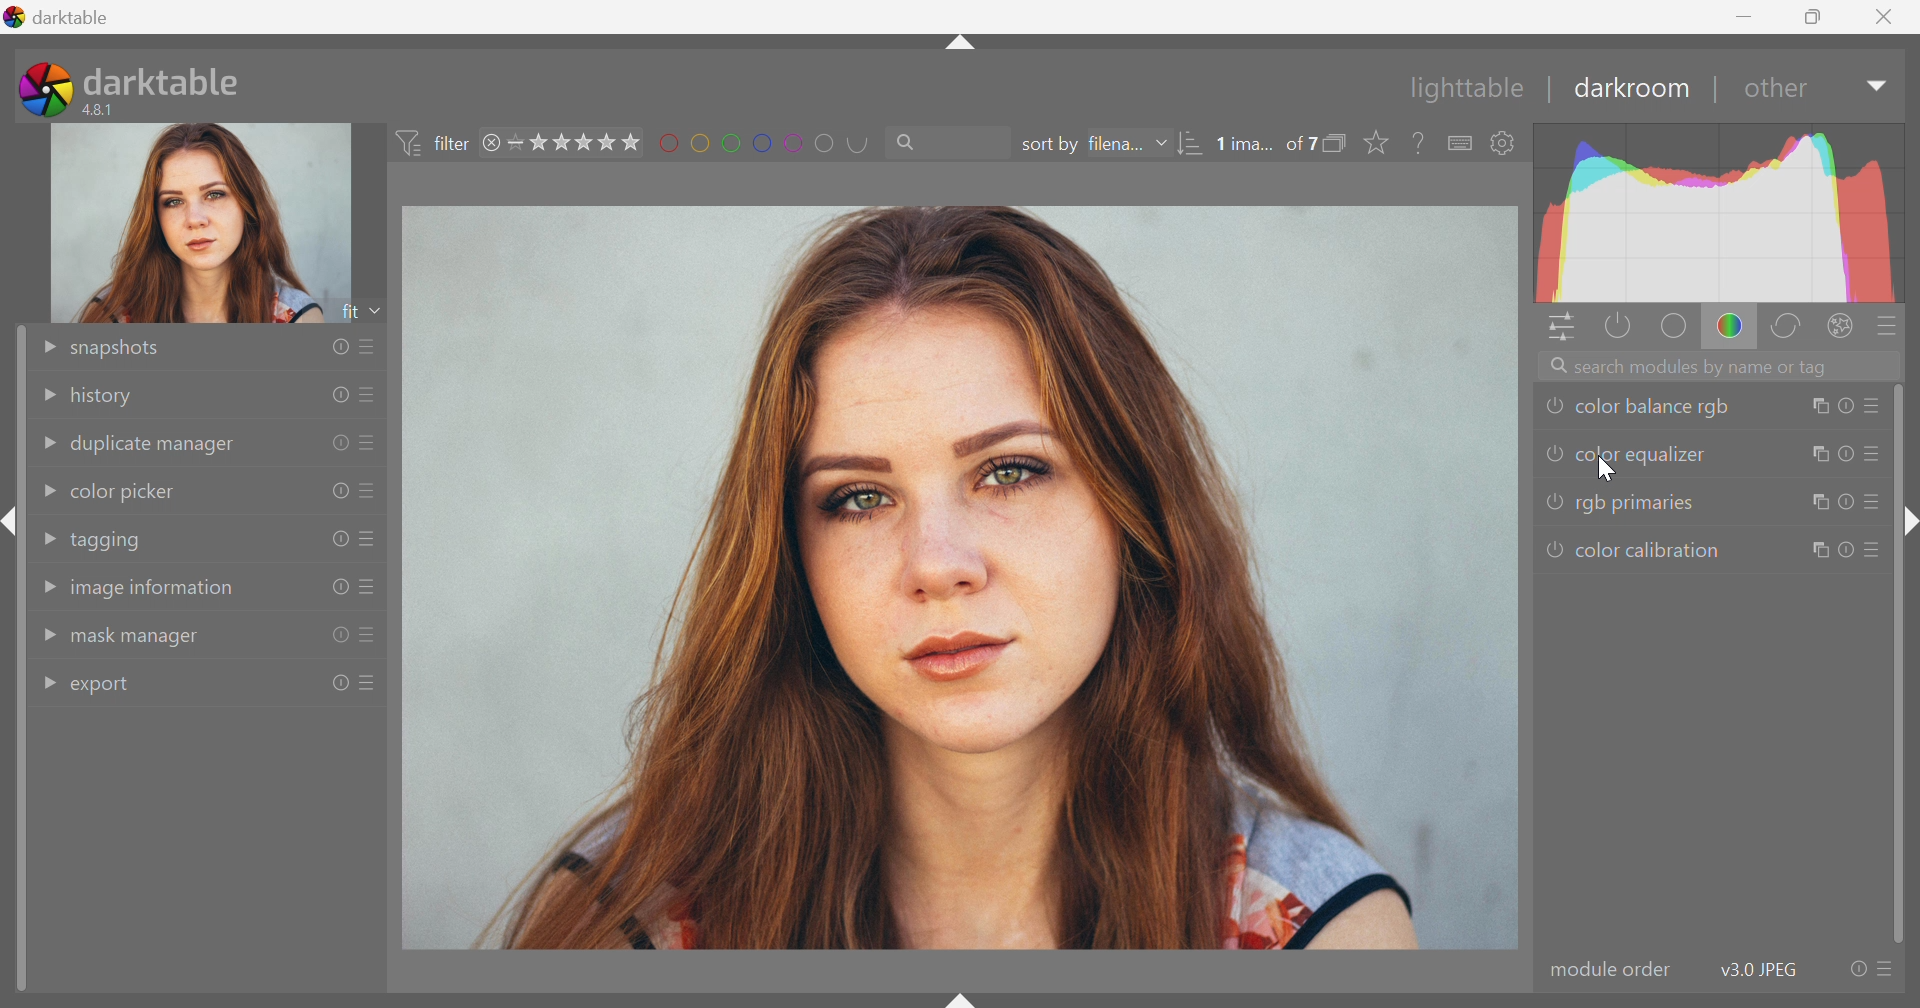  What do you see at coordinates (1815, 458) in the screenshot?
I see `multiple instance actions` at bounding box center [1815, 458].